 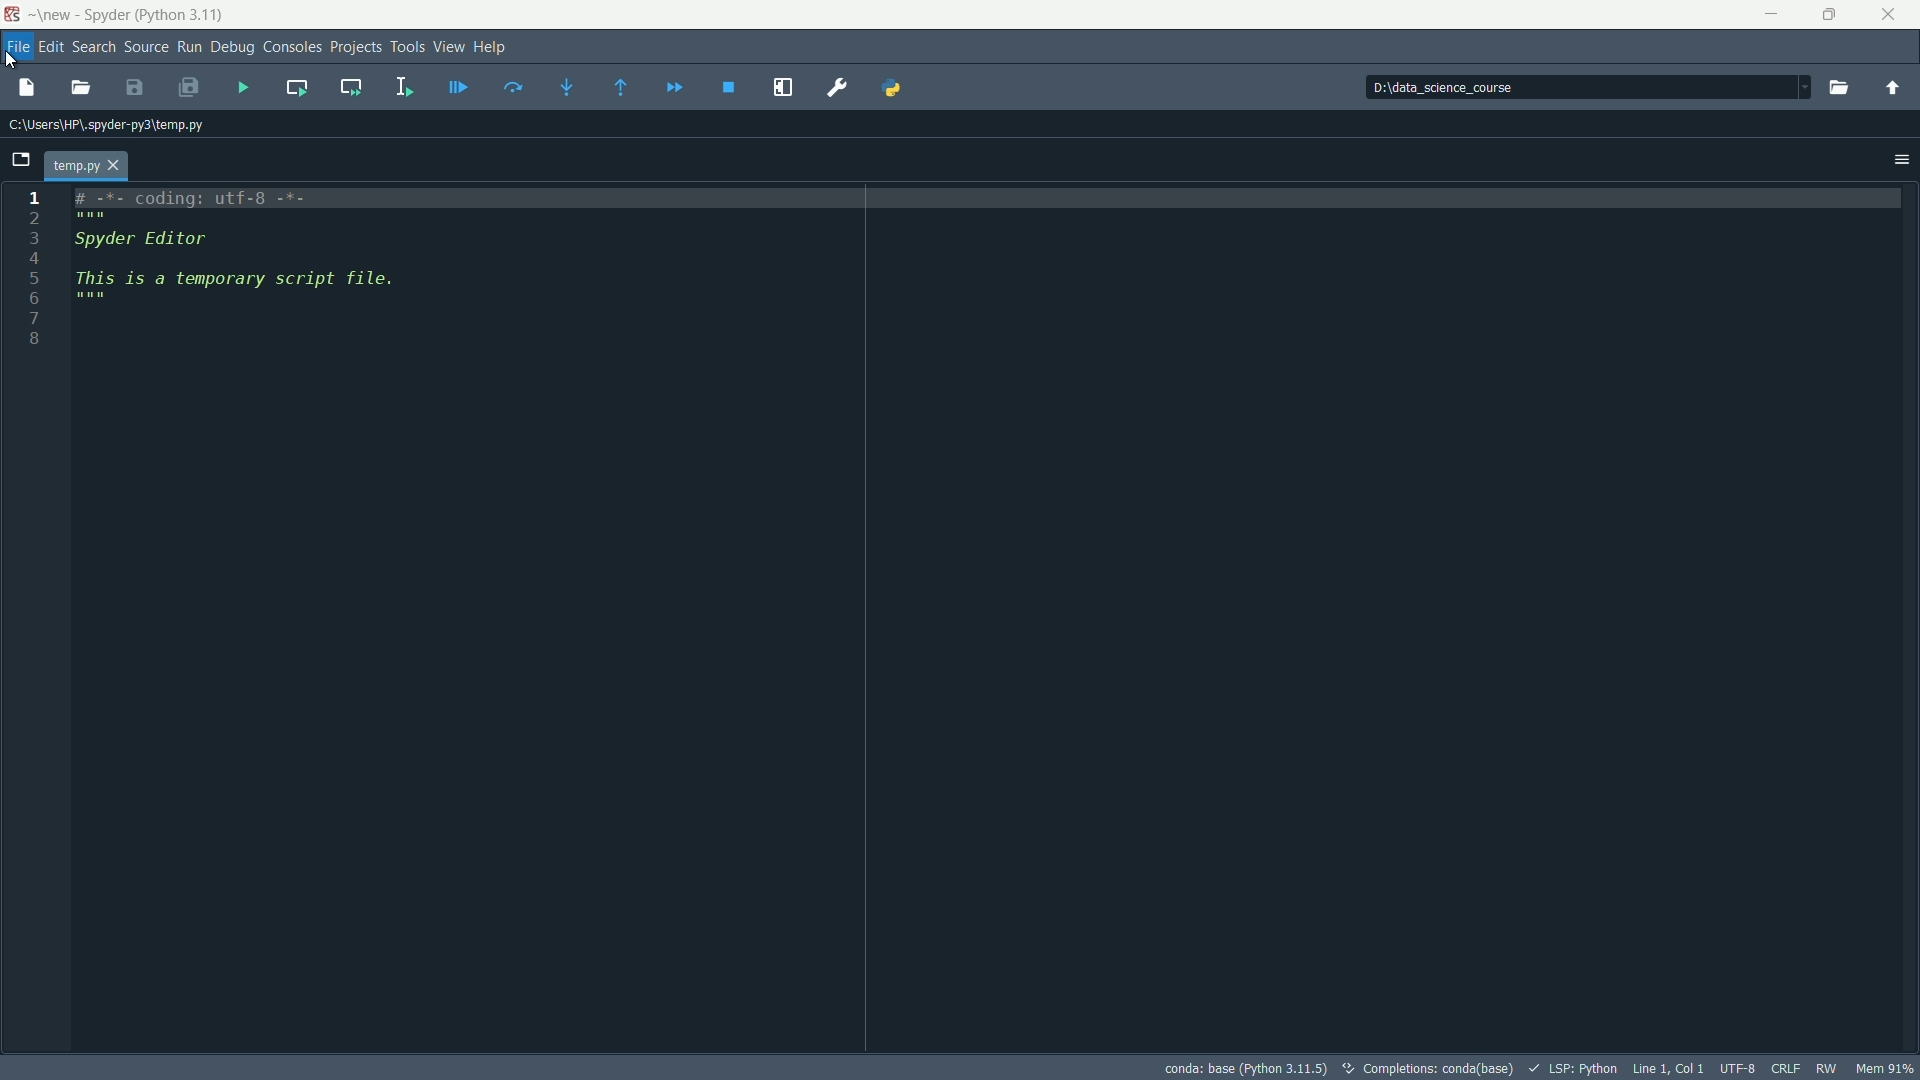 What do you see at coordinates (243, 88) in the screenshot?
I see `run file` at bounding box center [243, 88].